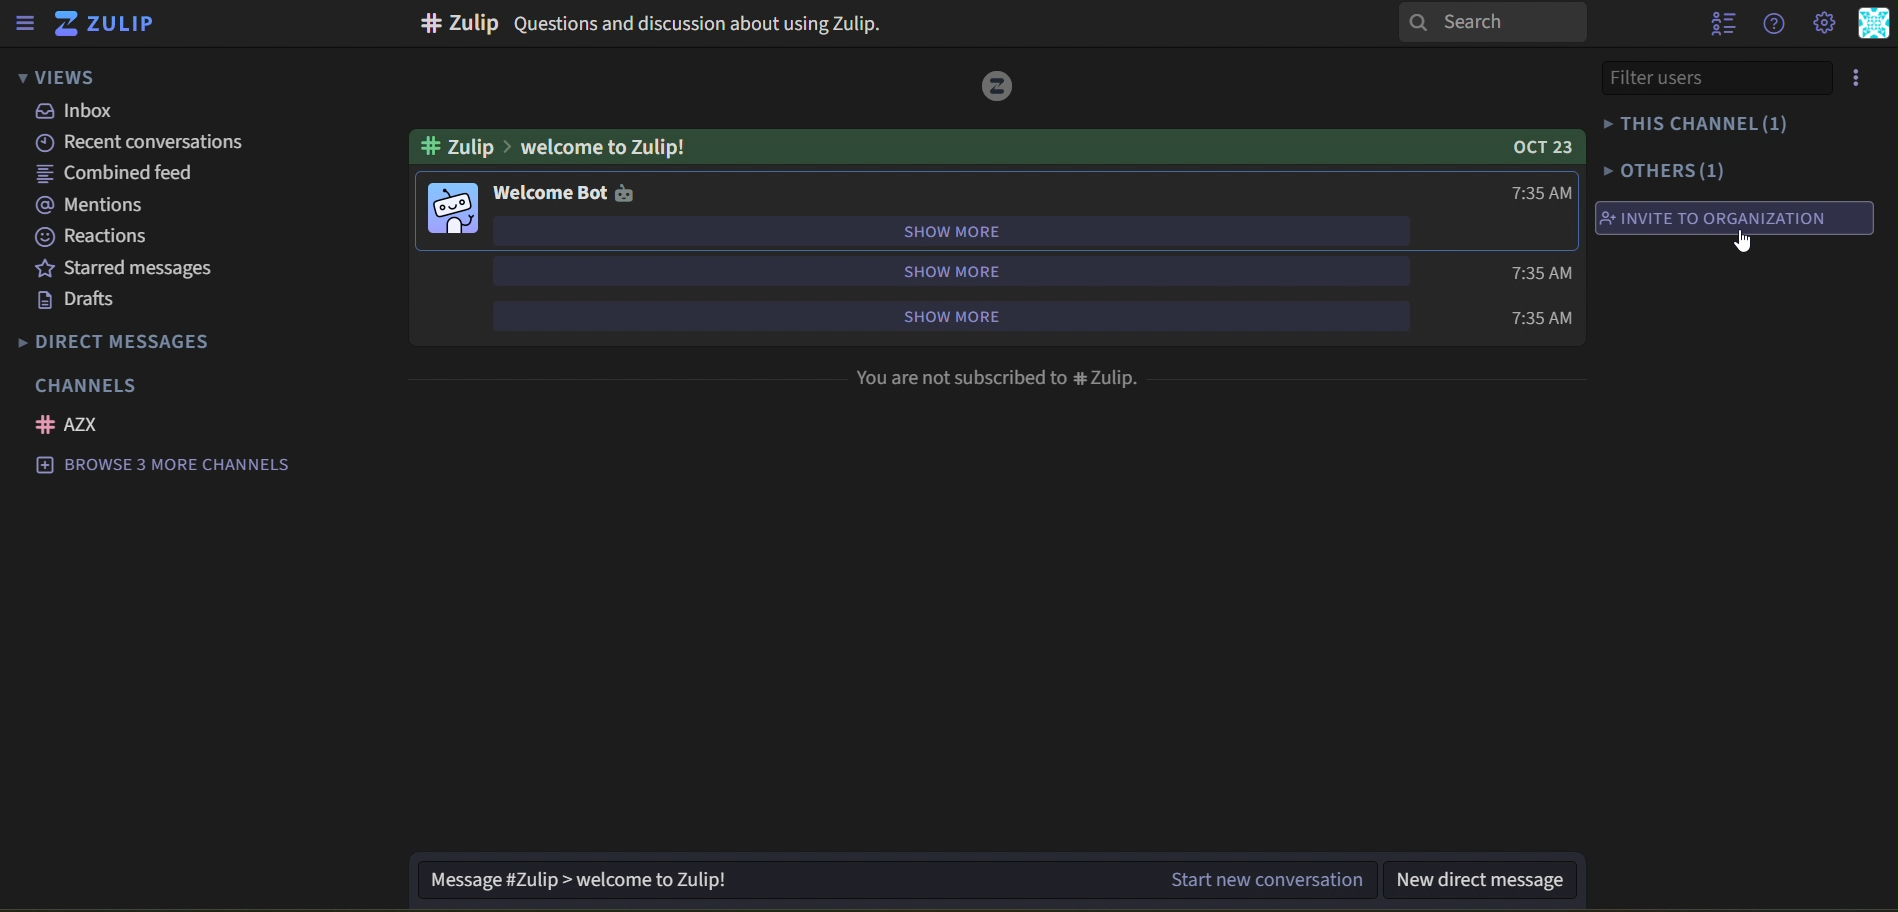 This screenshot has height=912, width=1898. Describe the element at coordinates (72, 425) in the screenshot. I see `AZX` at that location.